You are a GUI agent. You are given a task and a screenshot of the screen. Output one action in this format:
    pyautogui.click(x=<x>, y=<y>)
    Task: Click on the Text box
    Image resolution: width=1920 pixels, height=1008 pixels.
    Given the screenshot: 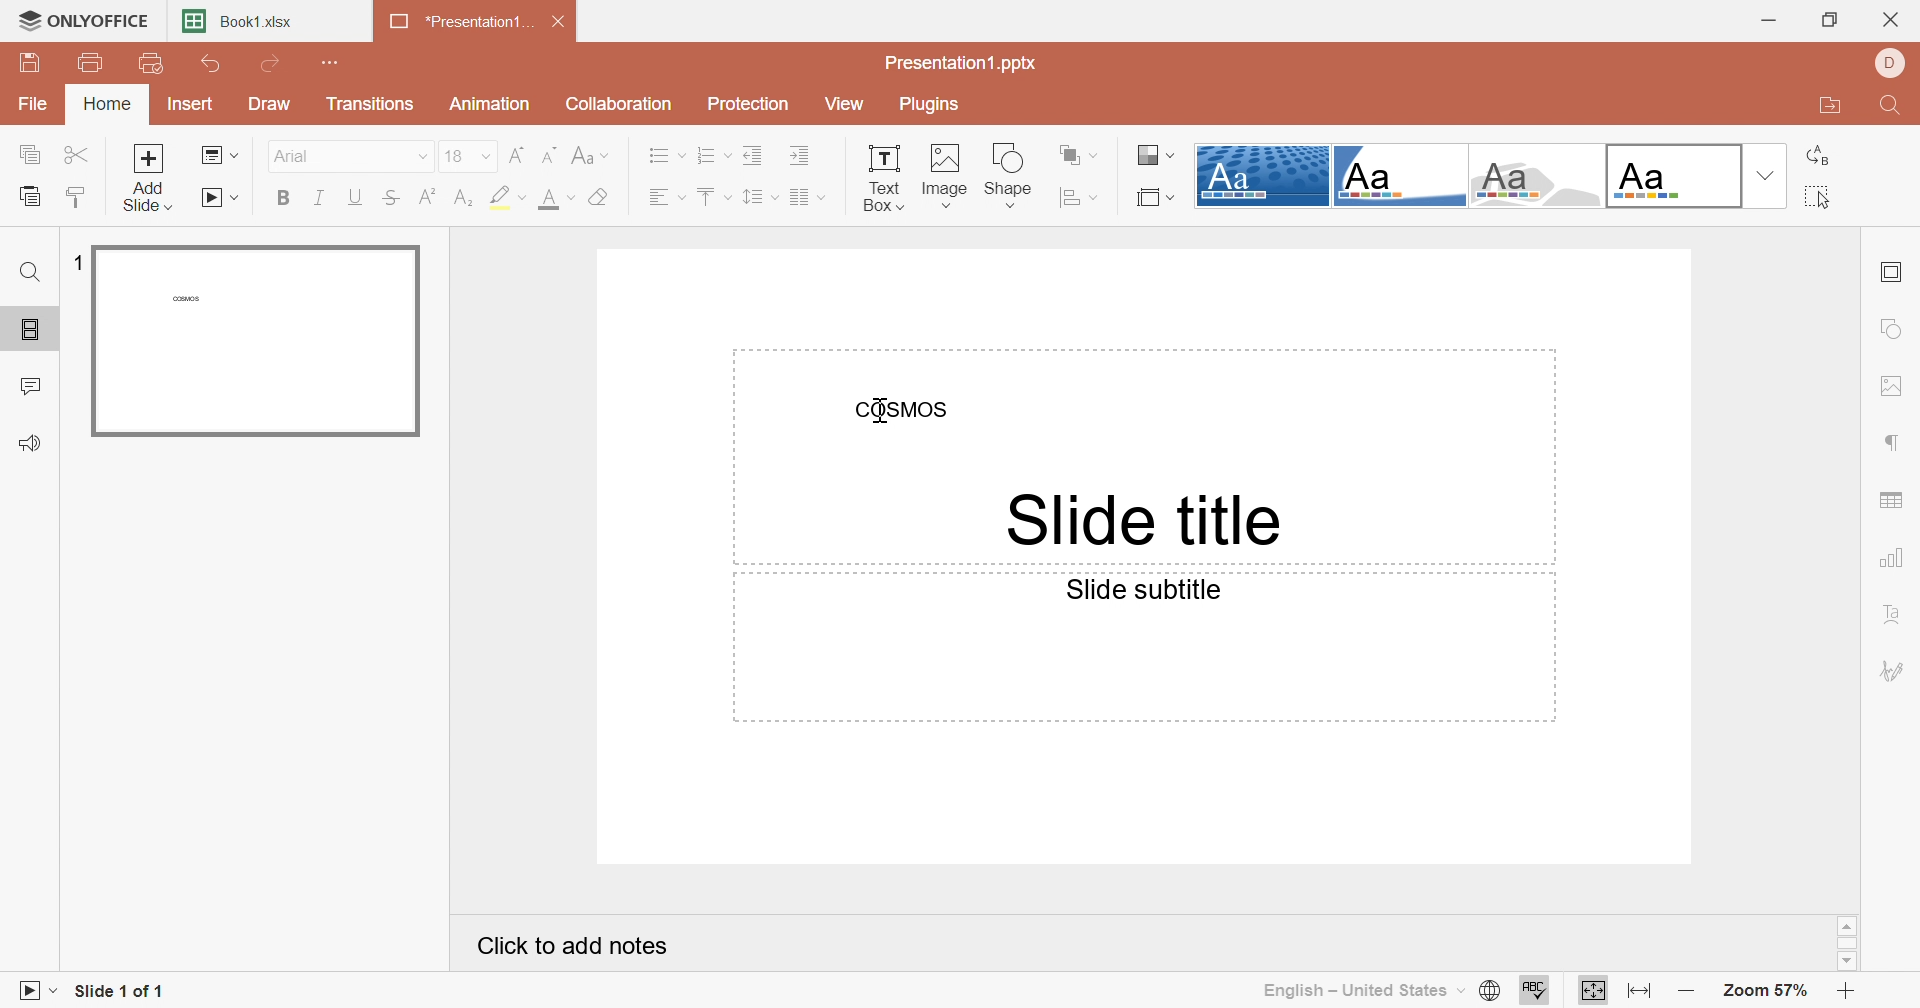 What is the action you would take?
    pyautogui.click(x=883, y=176)
    